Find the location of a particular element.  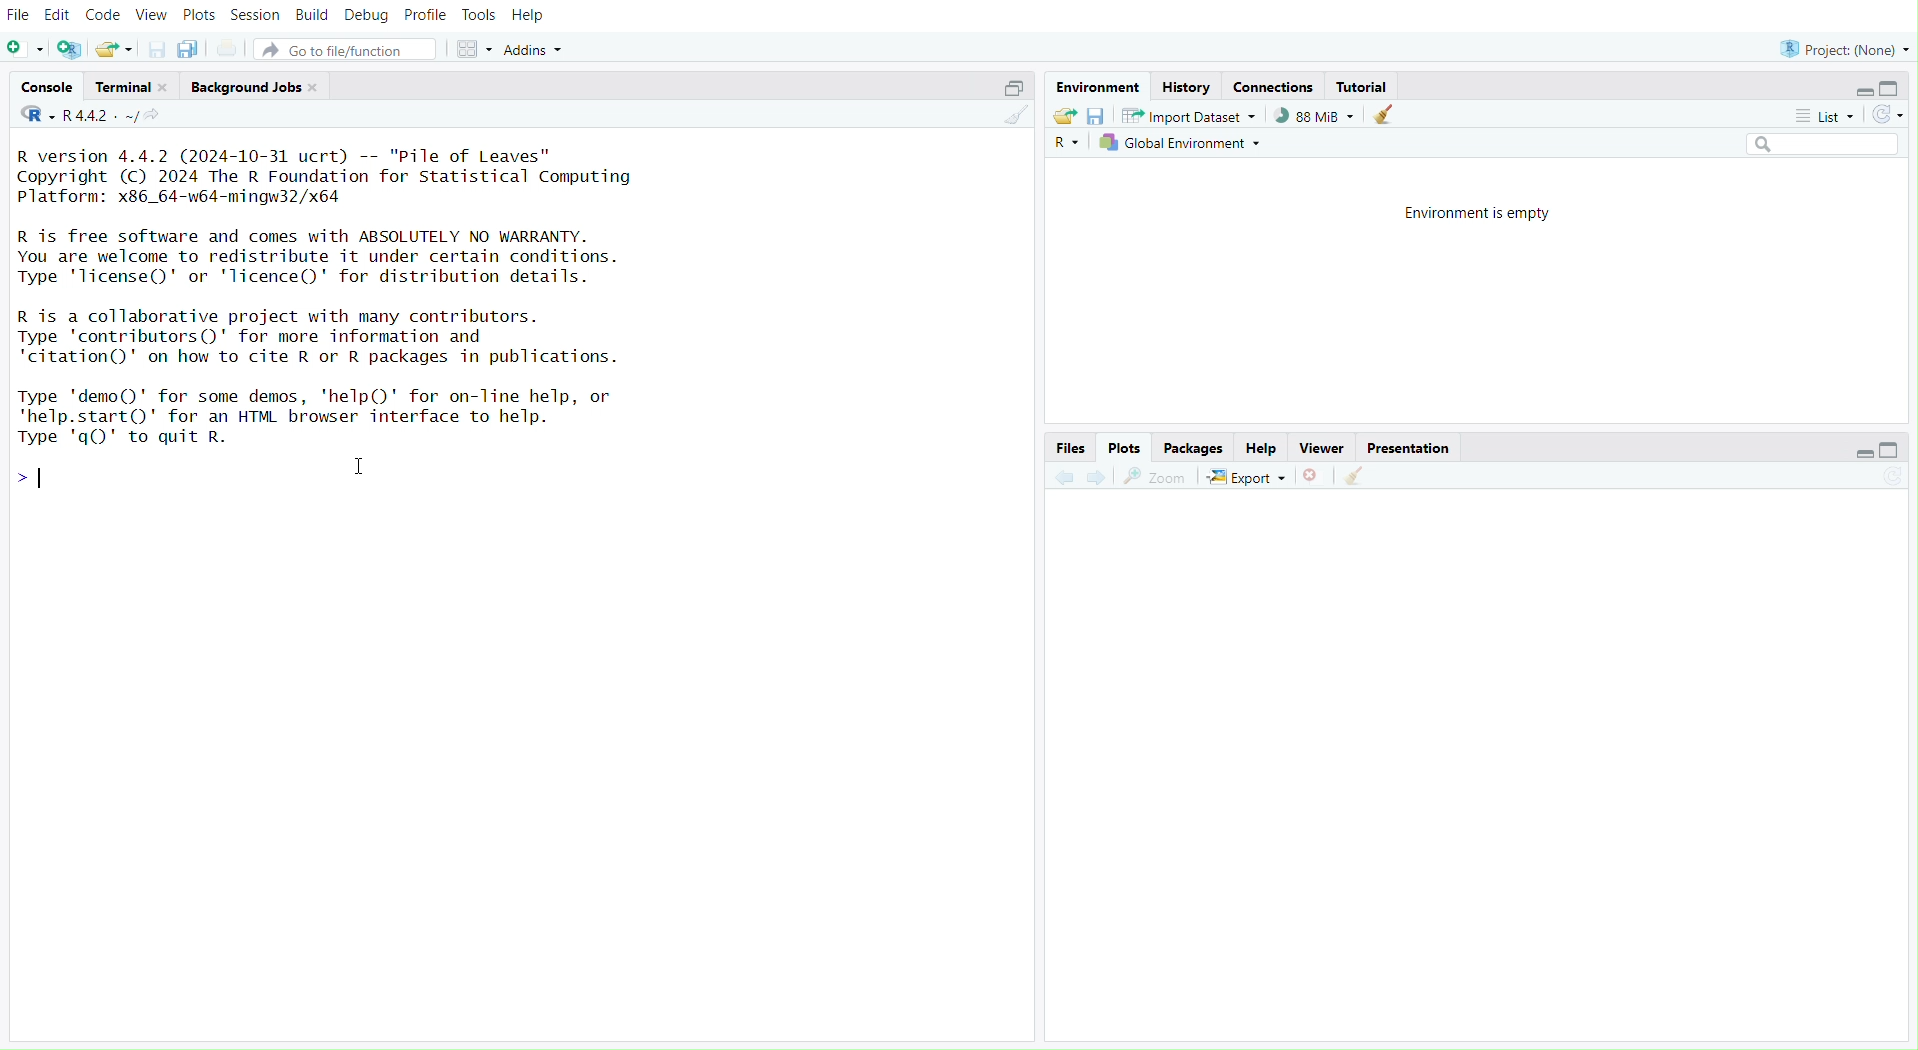

Zoom is located at coordinates (1154, 476).